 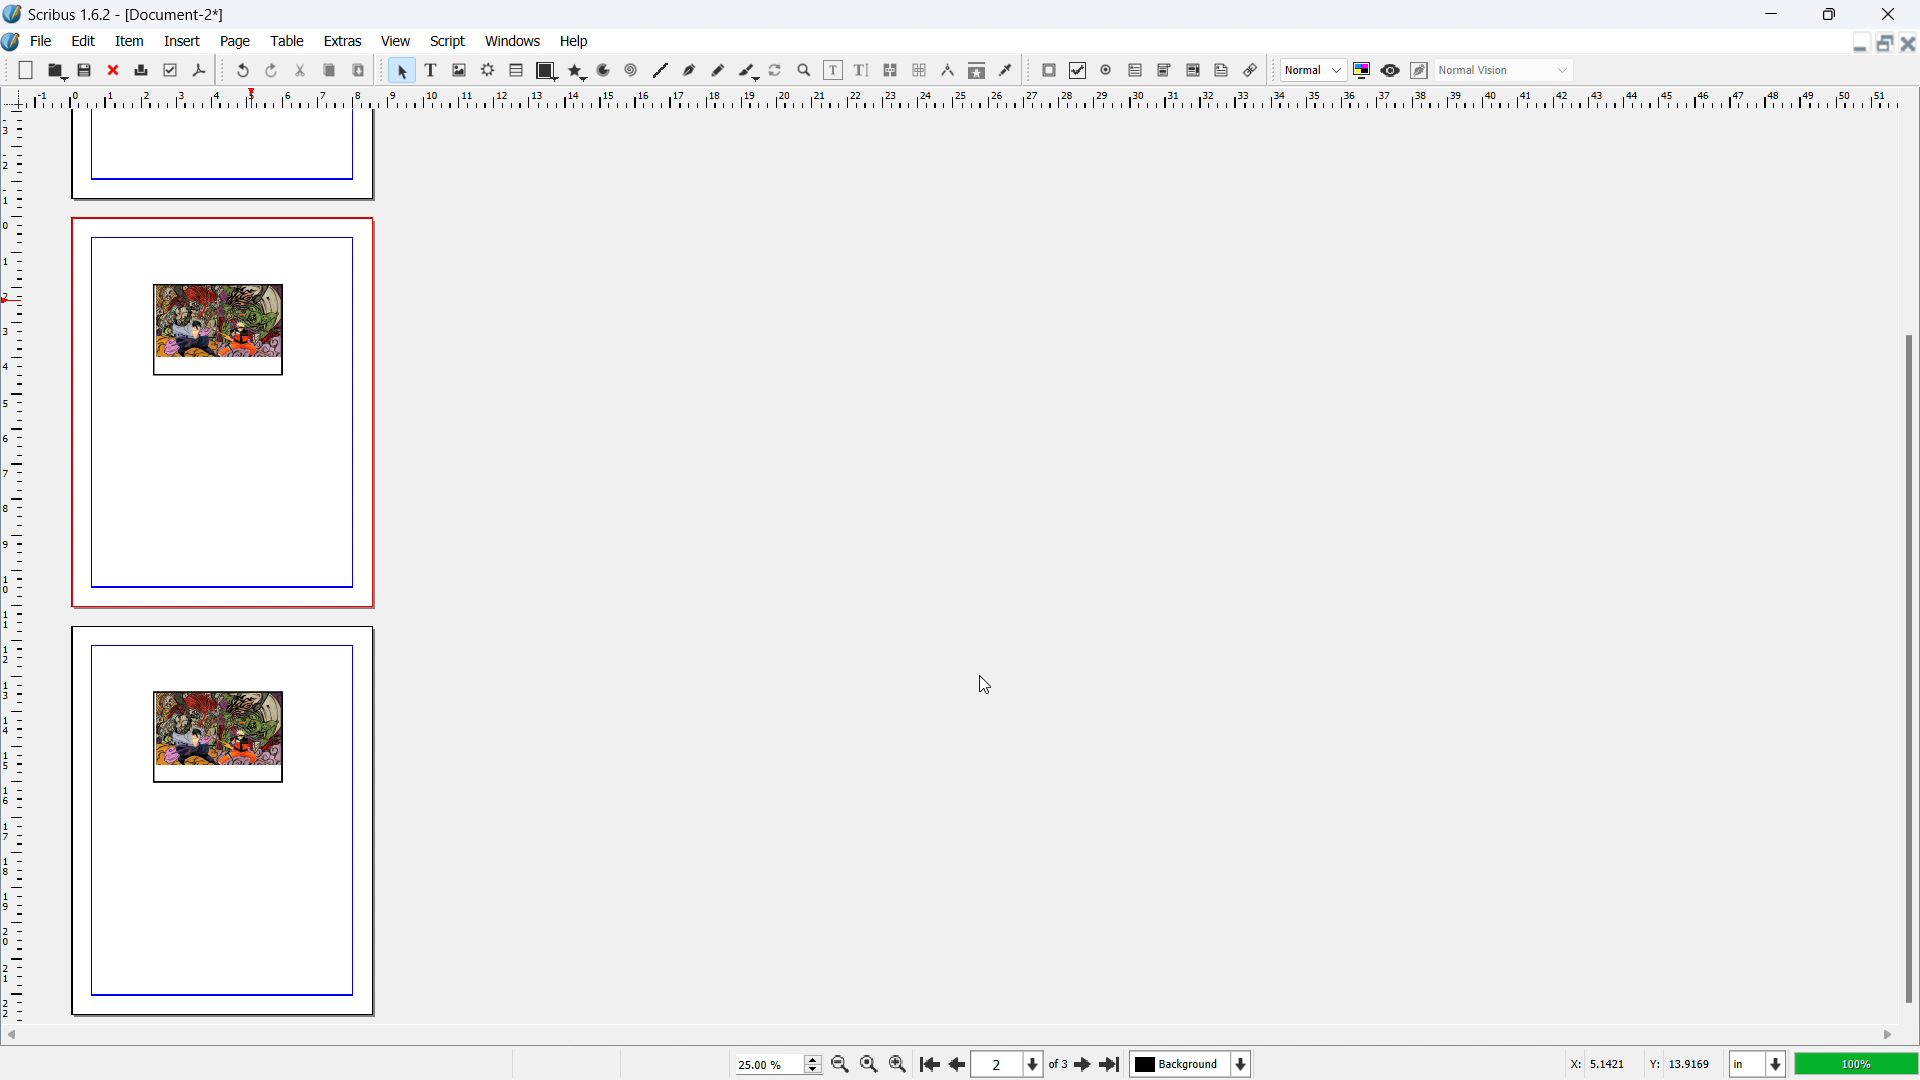 What do you see at coordinates (288, 41) in the screenshot?
I see `table` at bounding box center [288, 41].